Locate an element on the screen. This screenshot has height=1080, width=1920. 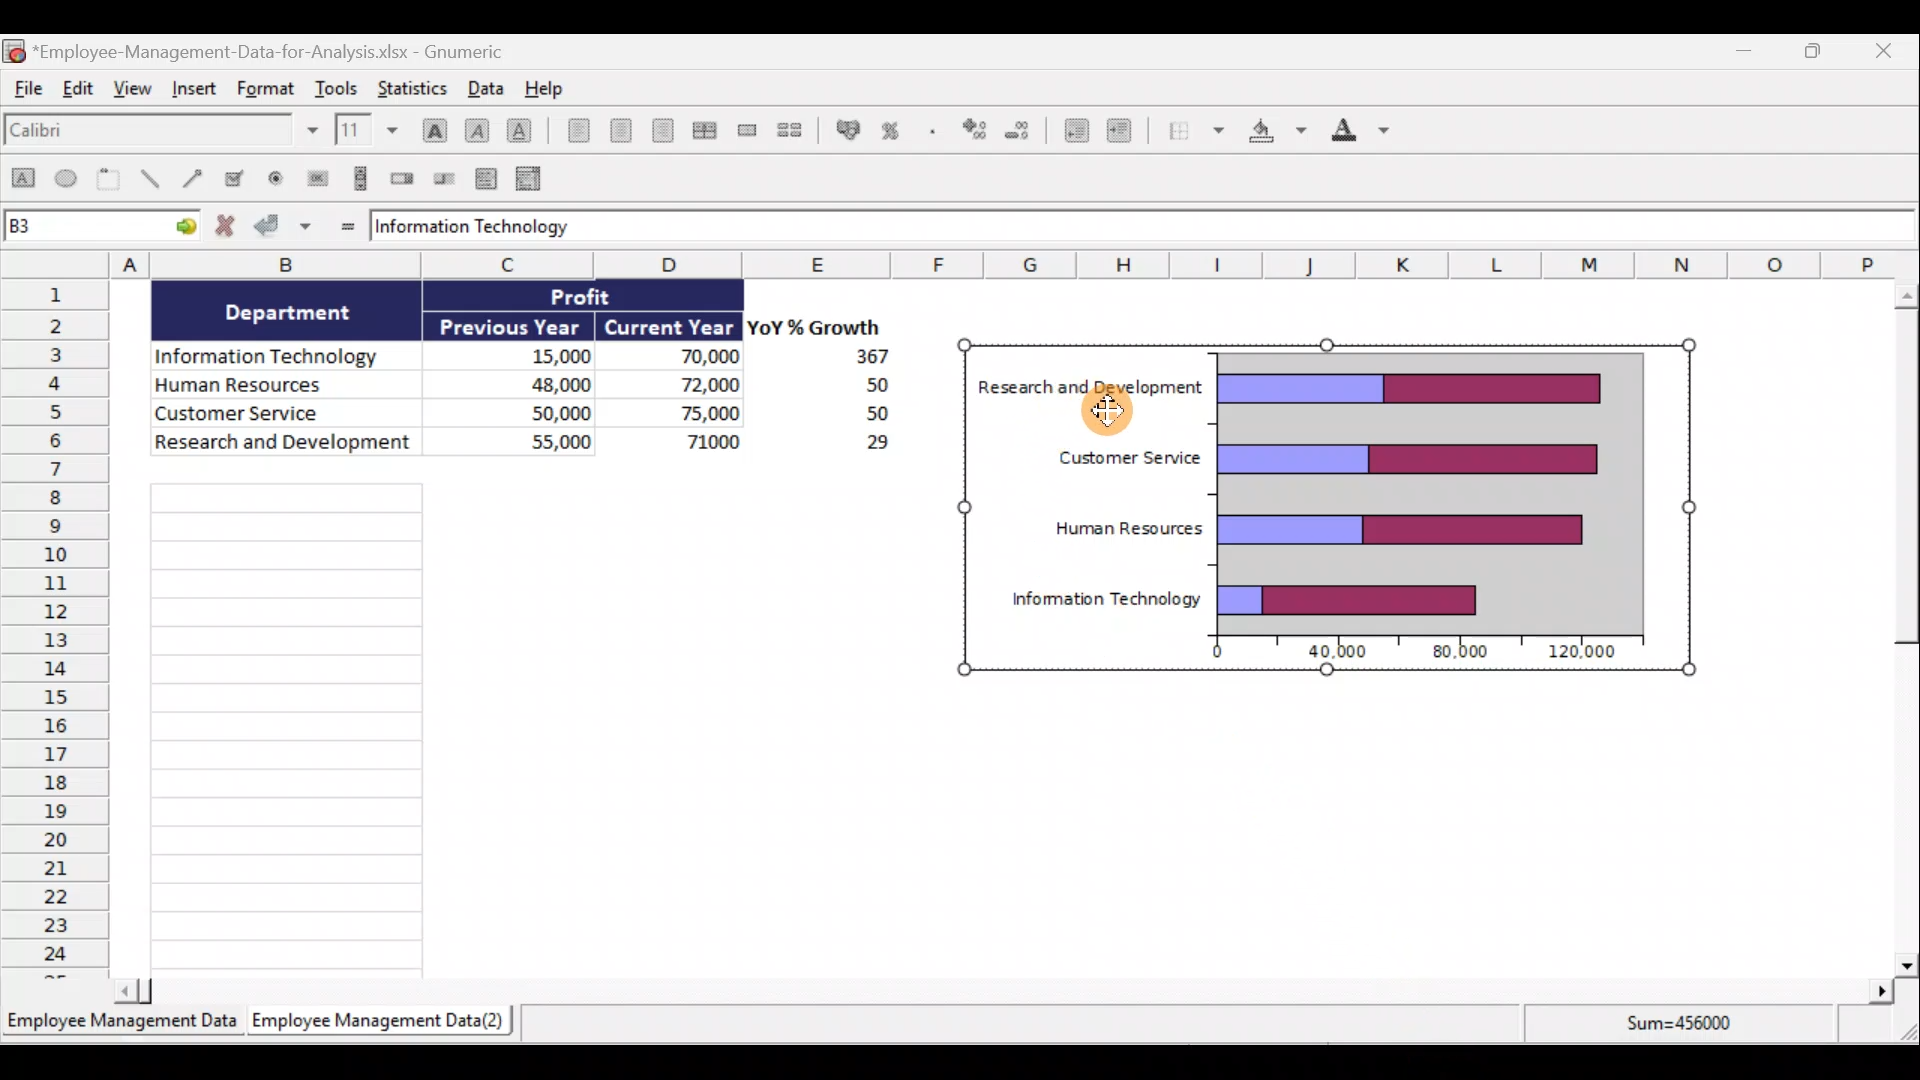
Create an arrow object is located at coordinates (193, 176).